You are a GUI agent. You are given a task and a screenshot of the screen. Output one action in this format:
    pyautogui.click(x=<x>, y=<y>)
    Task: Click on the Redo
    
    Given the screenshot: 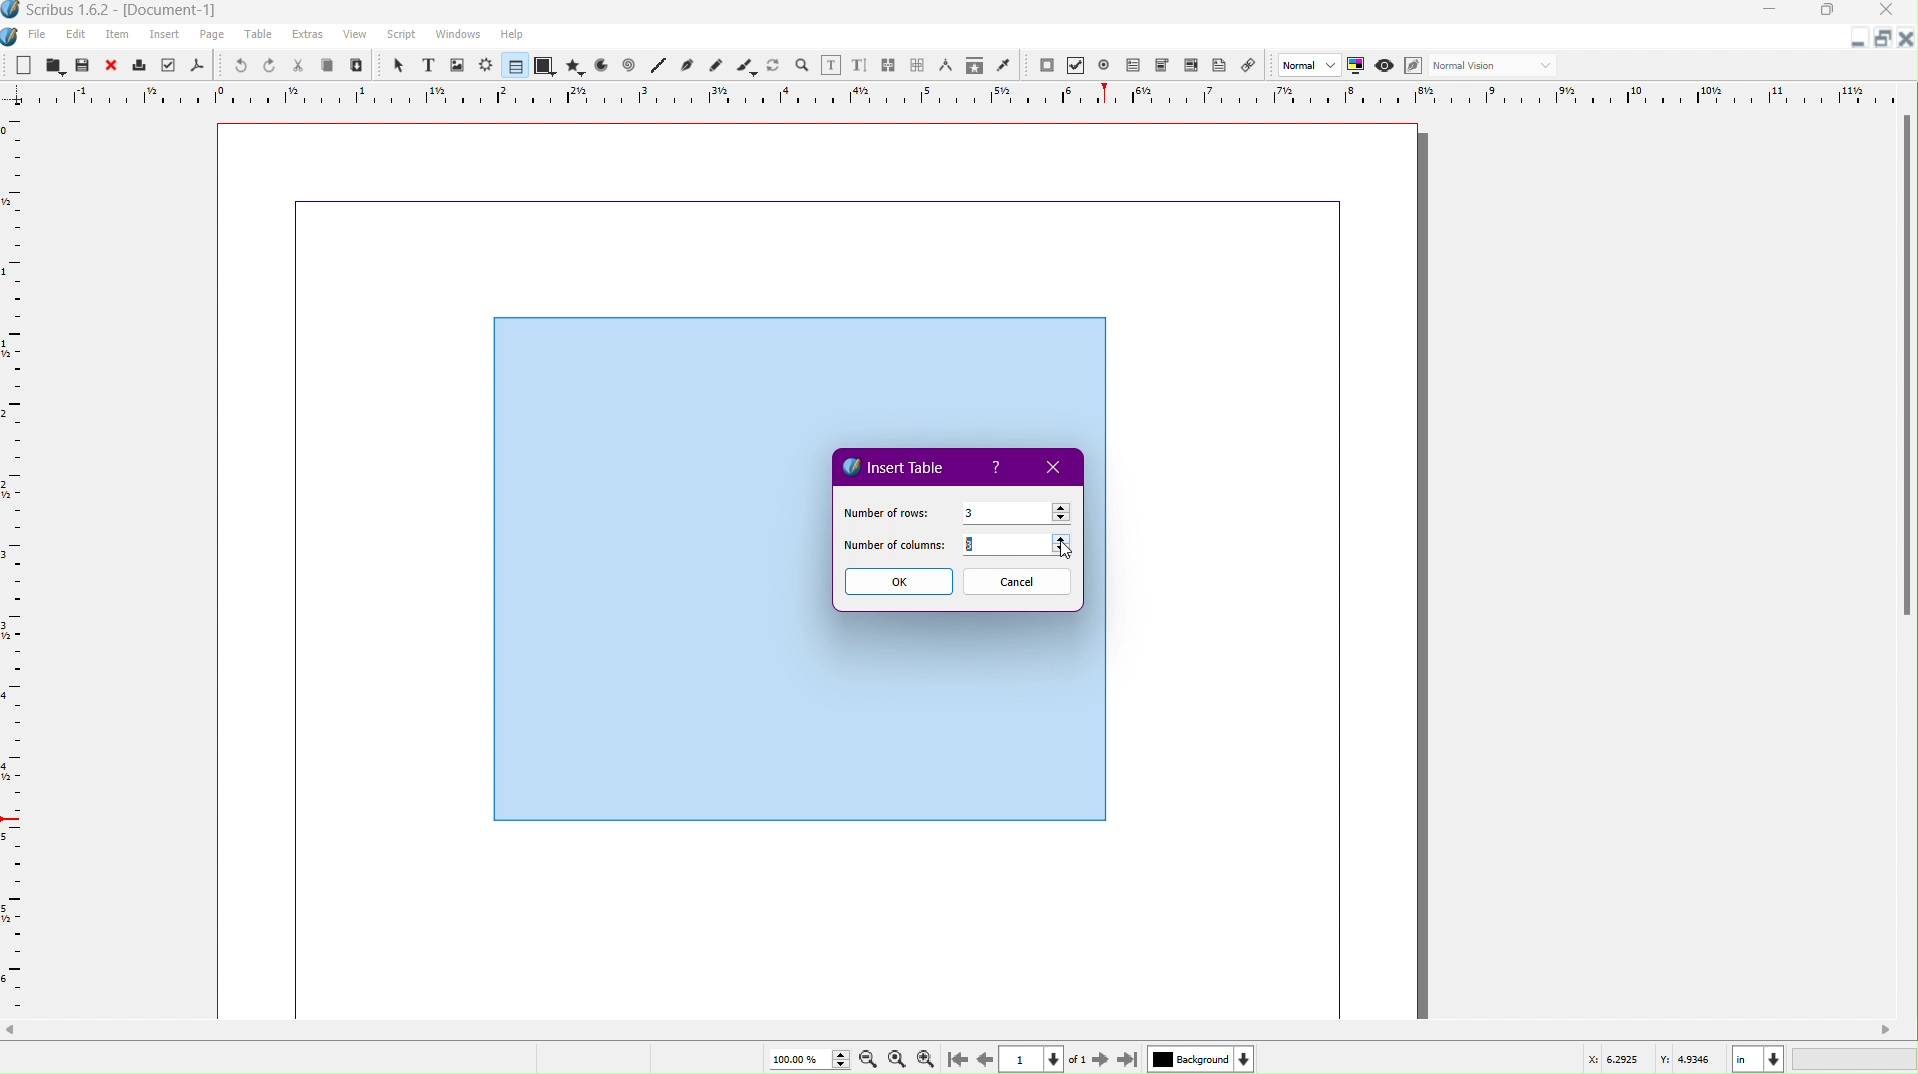 What is the action you would take?
    pyautogui.click(x=270, y=66)
    